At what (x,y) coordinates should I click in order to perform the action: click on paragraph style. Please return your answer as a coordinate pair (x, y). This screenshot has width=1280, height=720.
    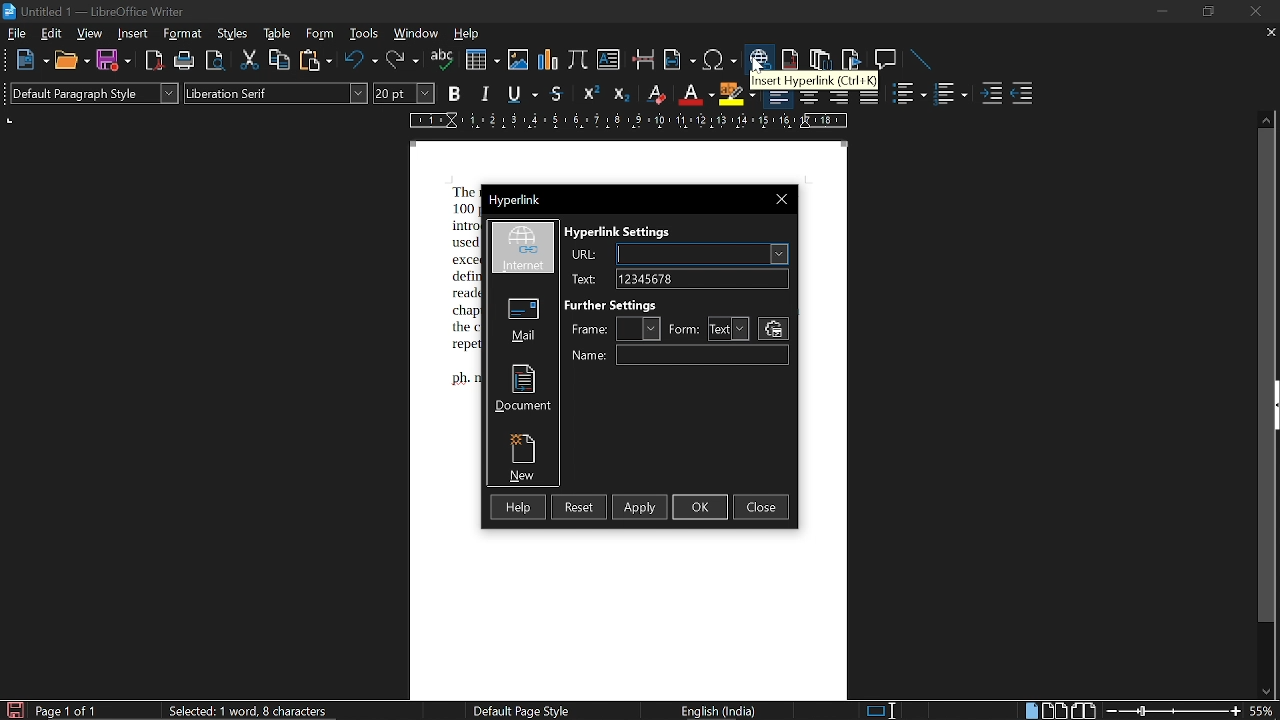
    Looking at the image, I should click on (94, 93).